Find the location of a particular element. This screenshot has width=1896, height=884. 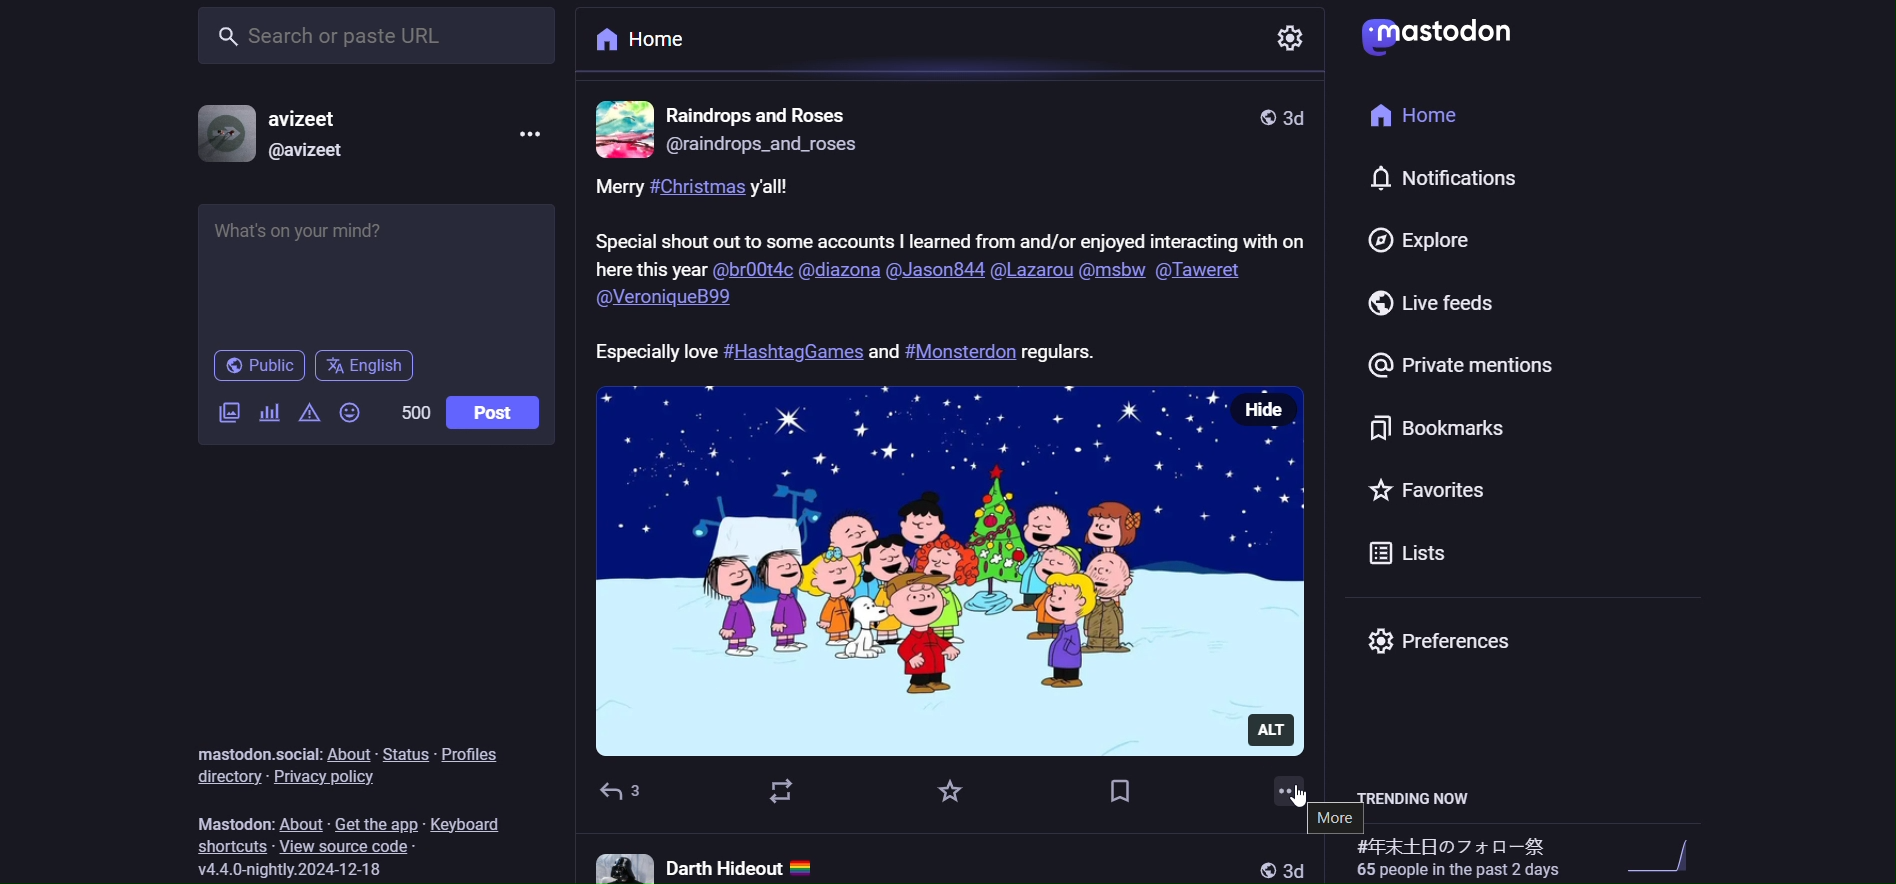

privacy policy is located at coordinates (328, 779).